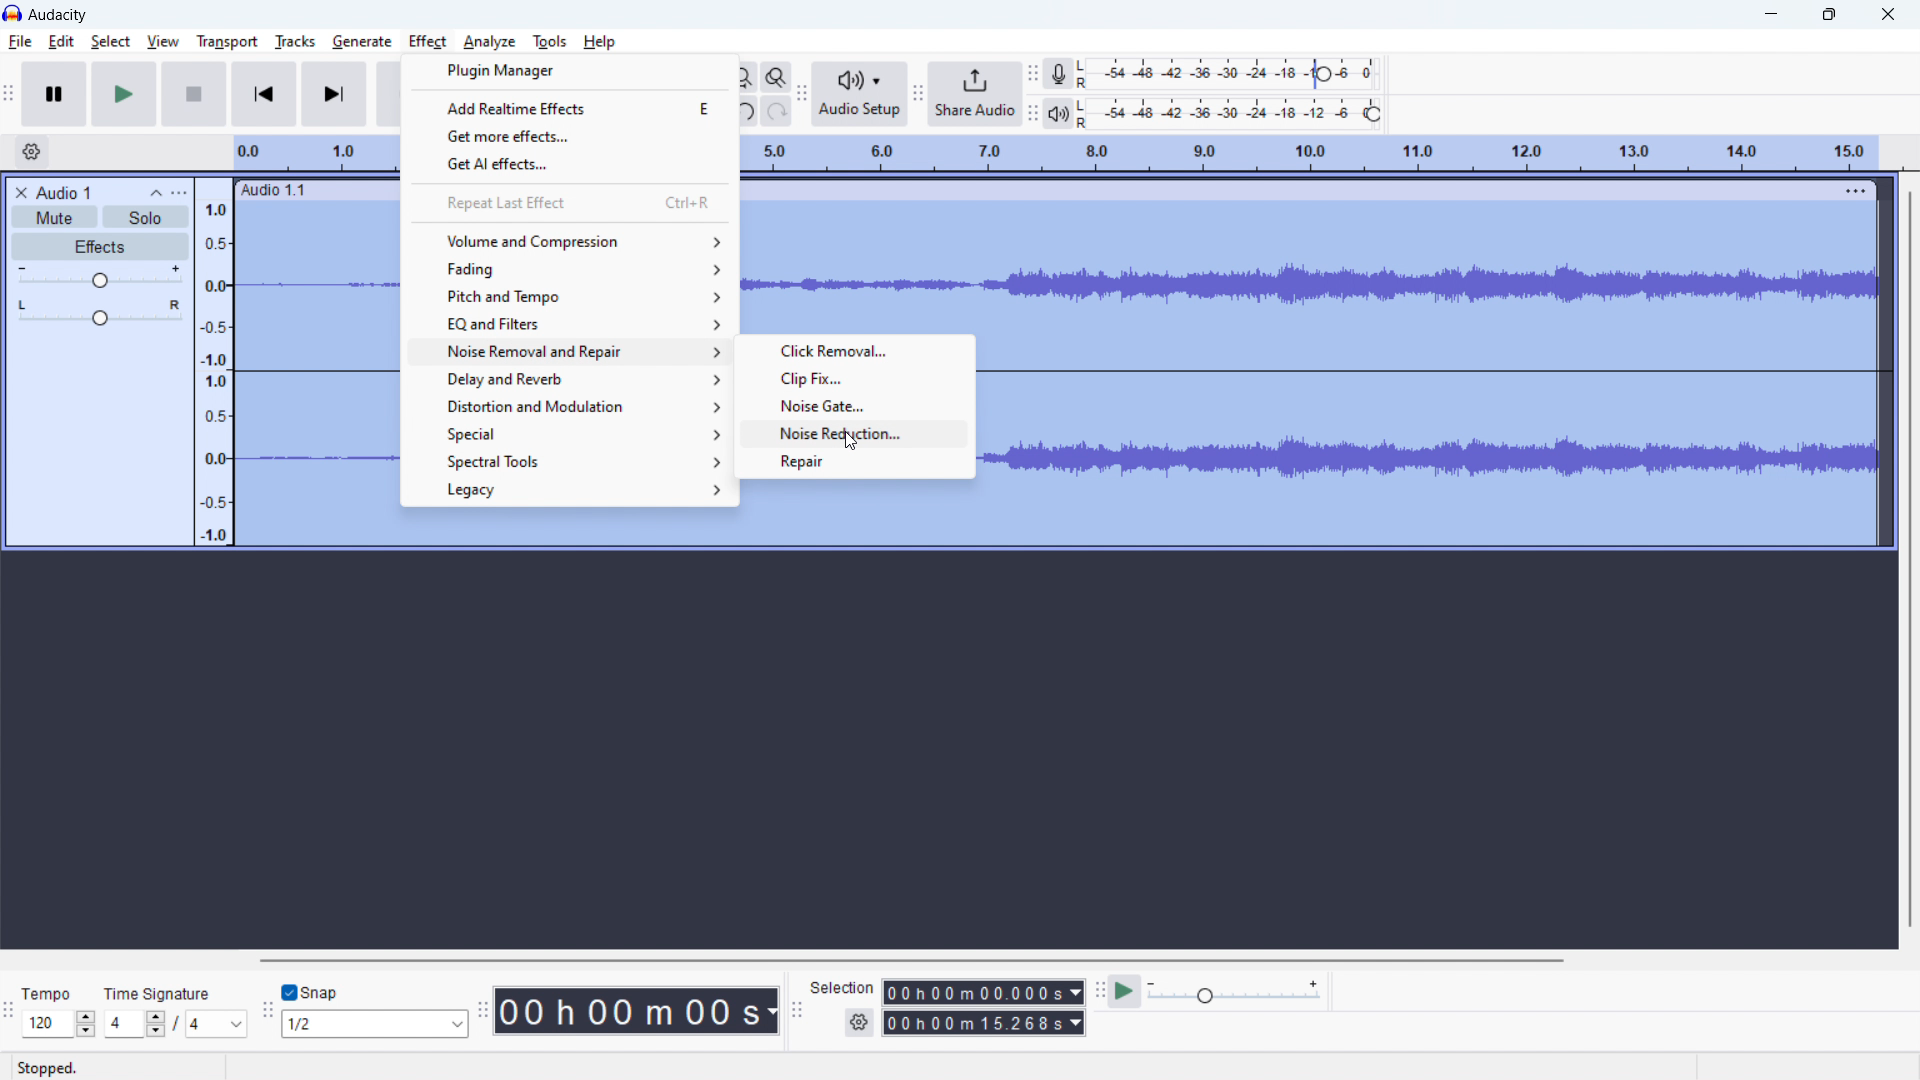  What do you see at coordinates (852, 440) in the screenshot?
I see `cursor on Noise Reduction` at bounding box center [852, 440].